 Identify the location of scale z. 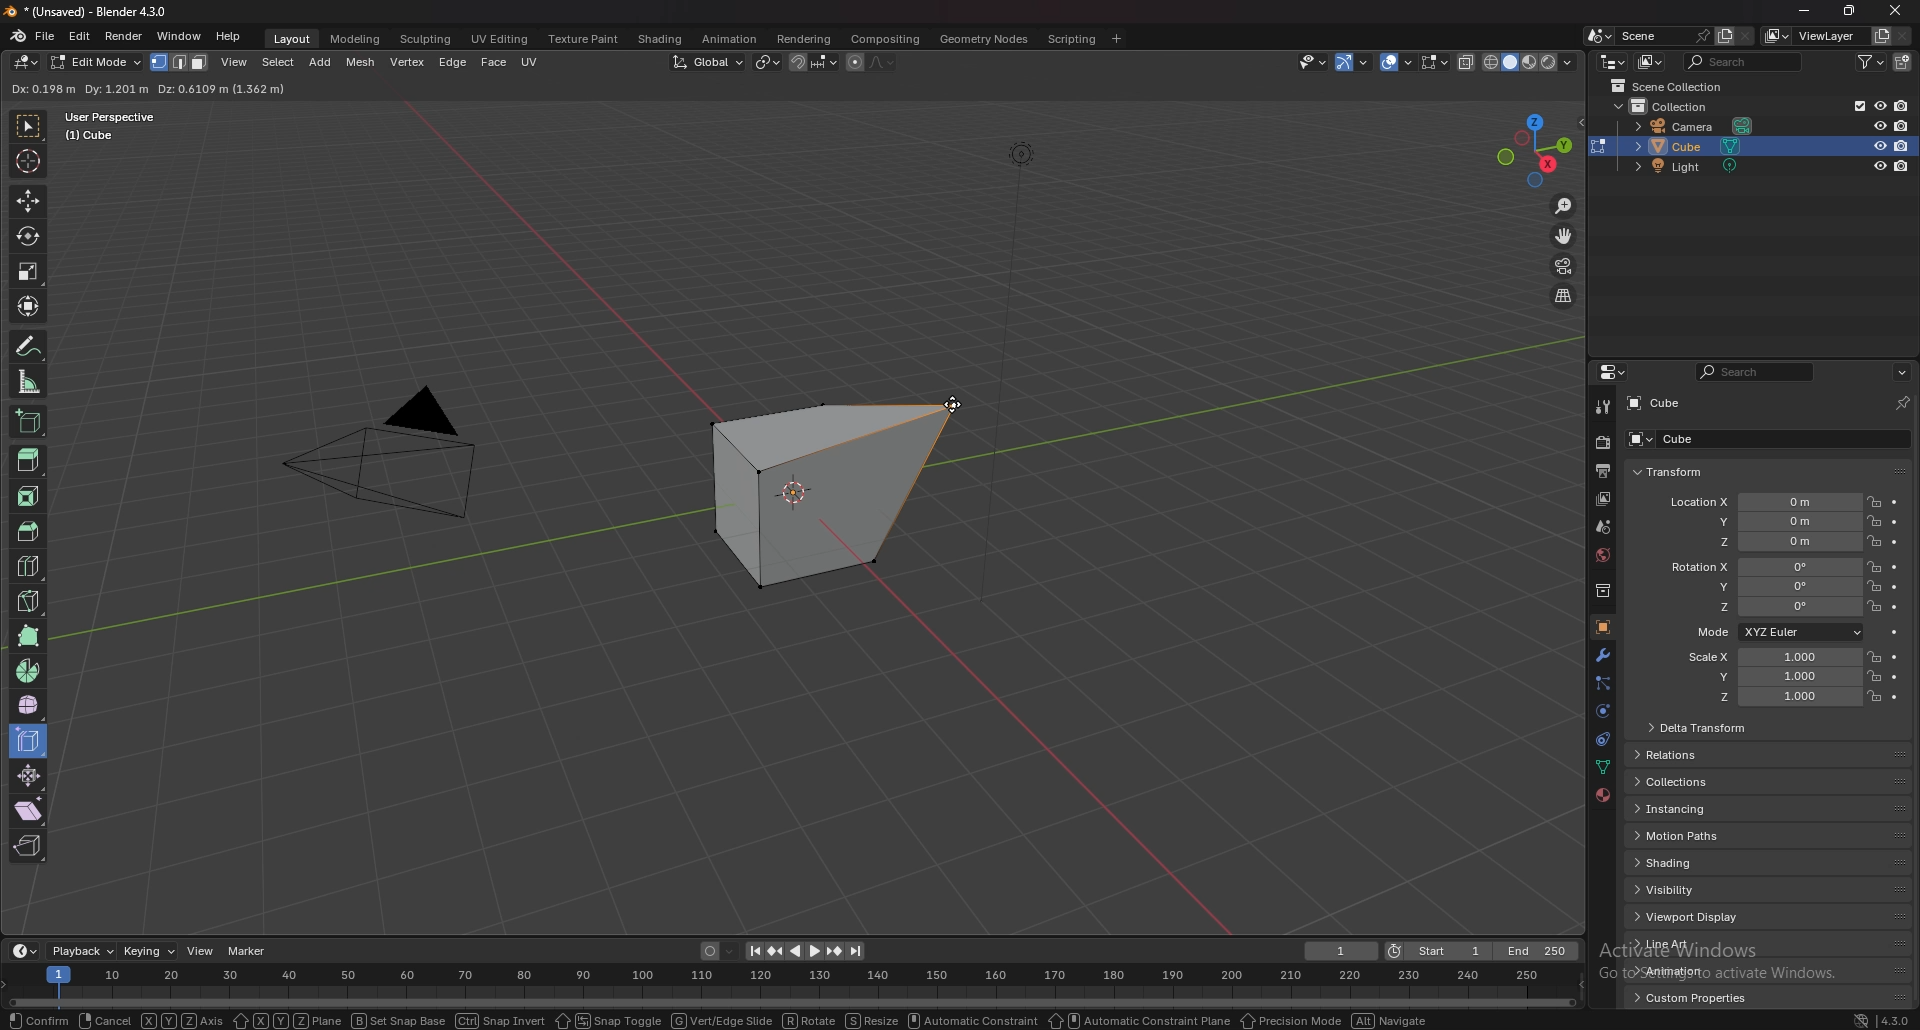
(1776, 698).